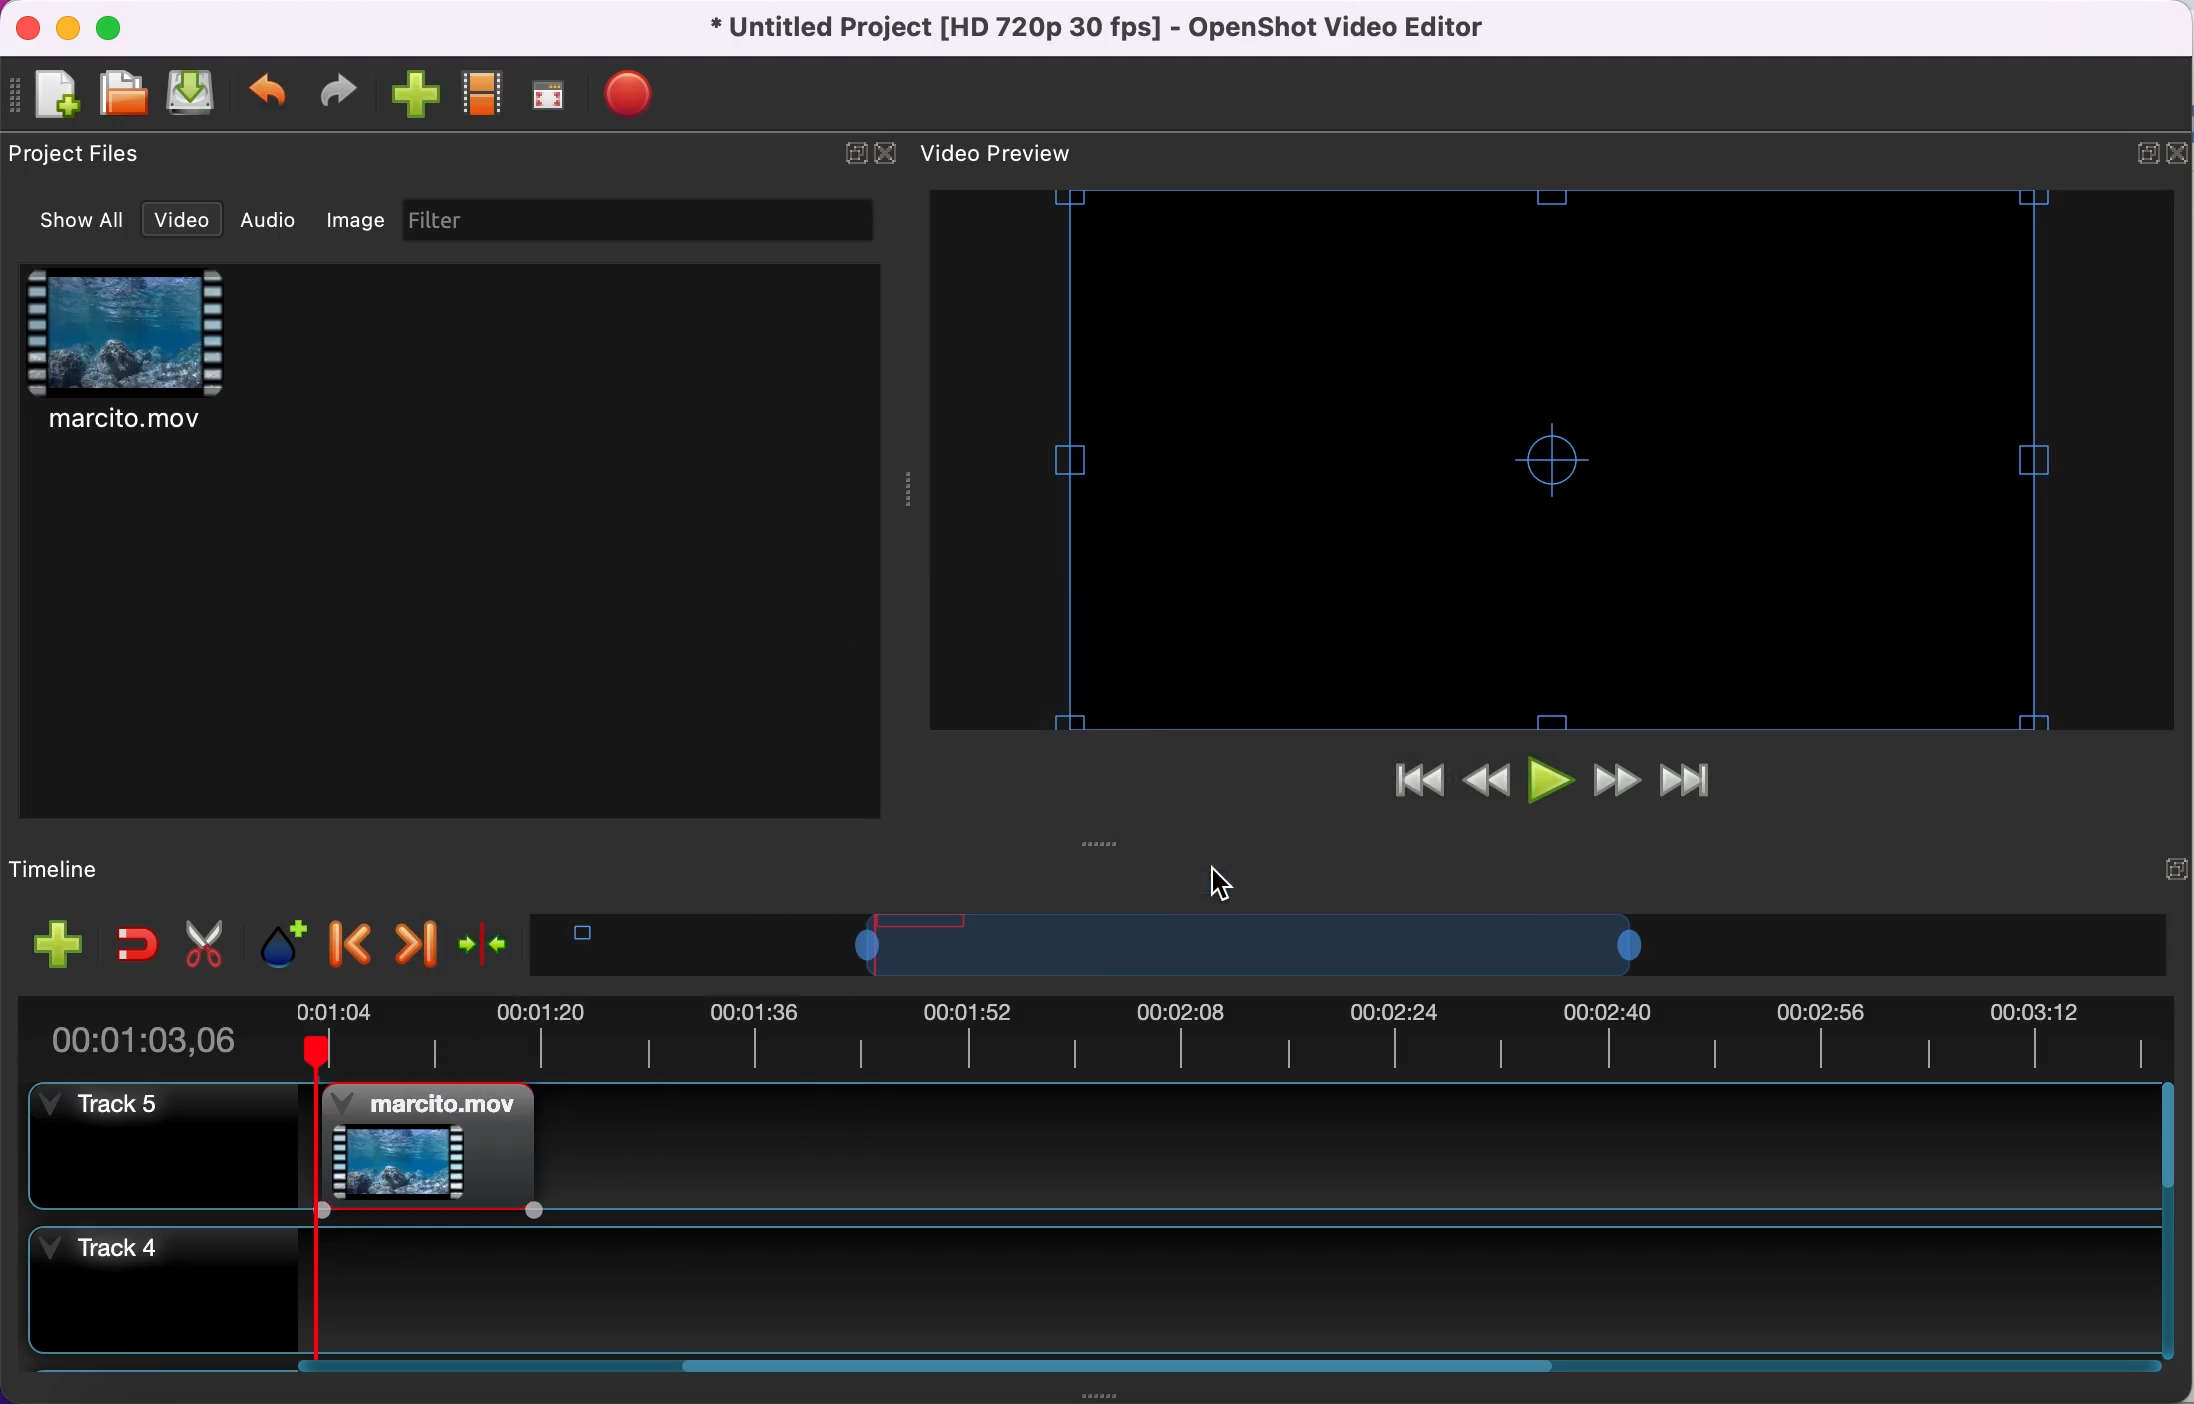 Image resolution: width=2194 pixels, height=1404 pixels. Describe the element at coordinates (178, 219) in the screenshot. I see `video` at that location.